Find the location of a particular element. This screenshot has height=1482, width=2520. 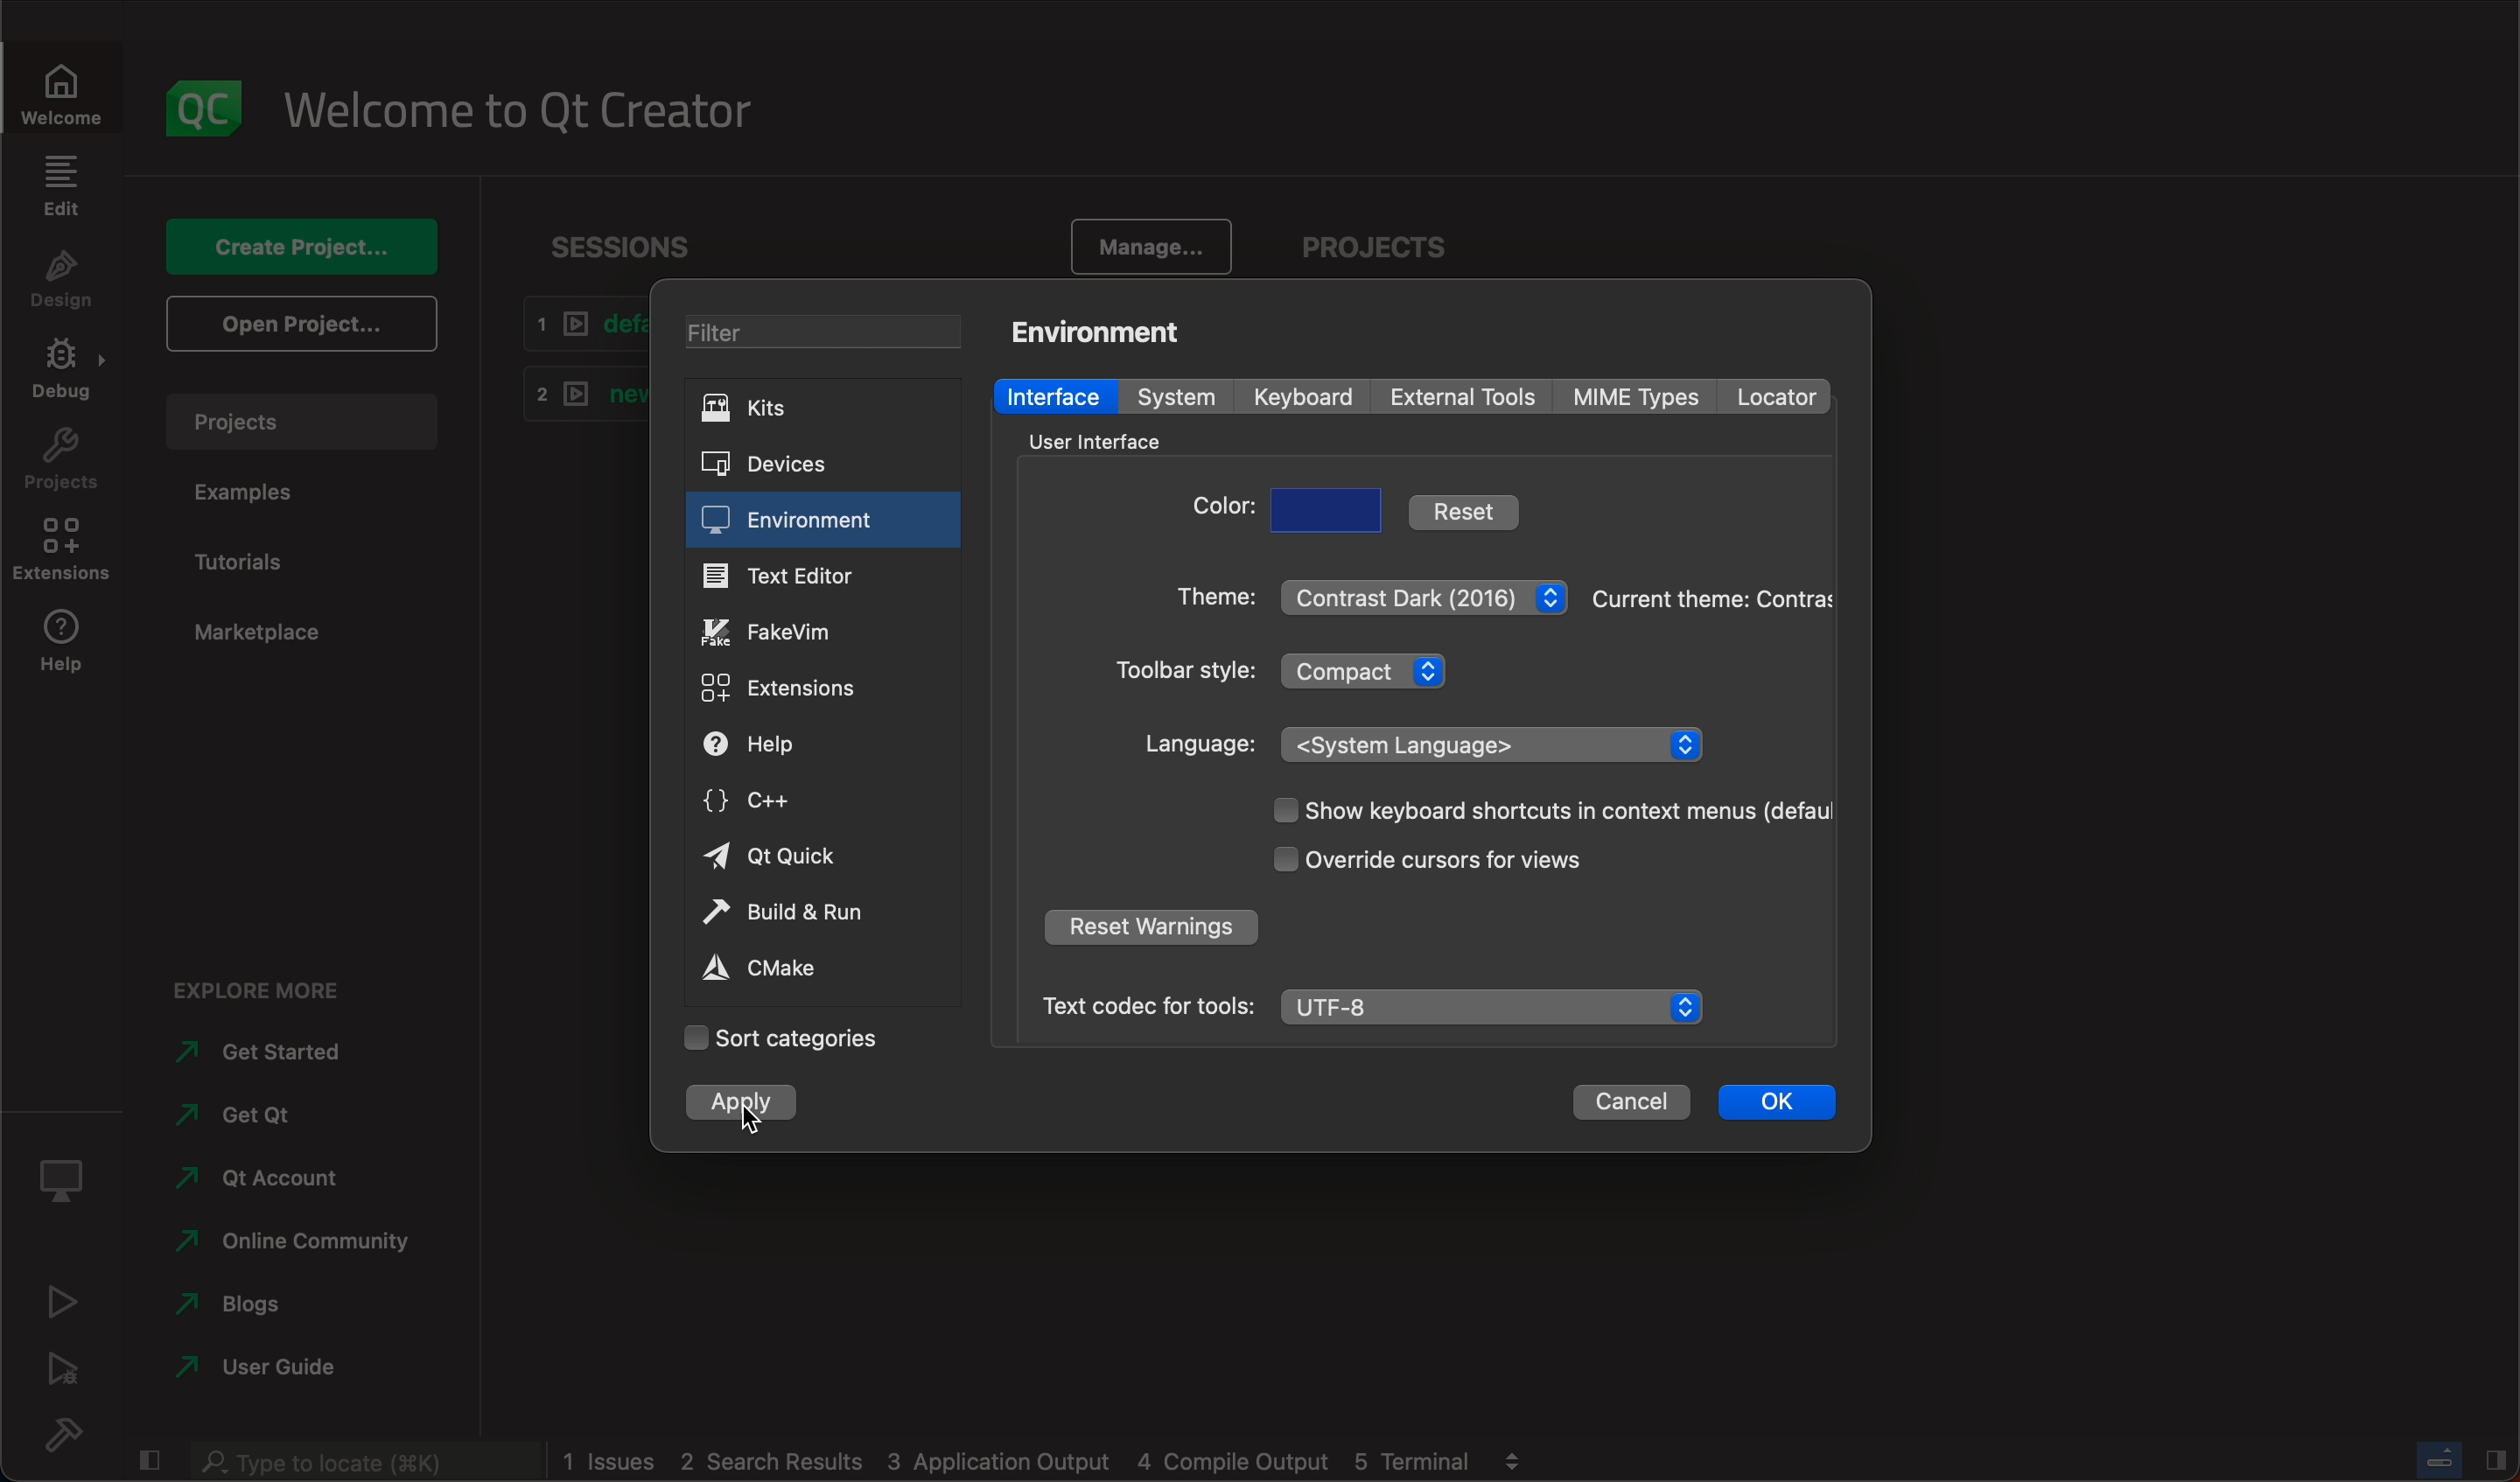

Design is located at coordinates (60, 282).